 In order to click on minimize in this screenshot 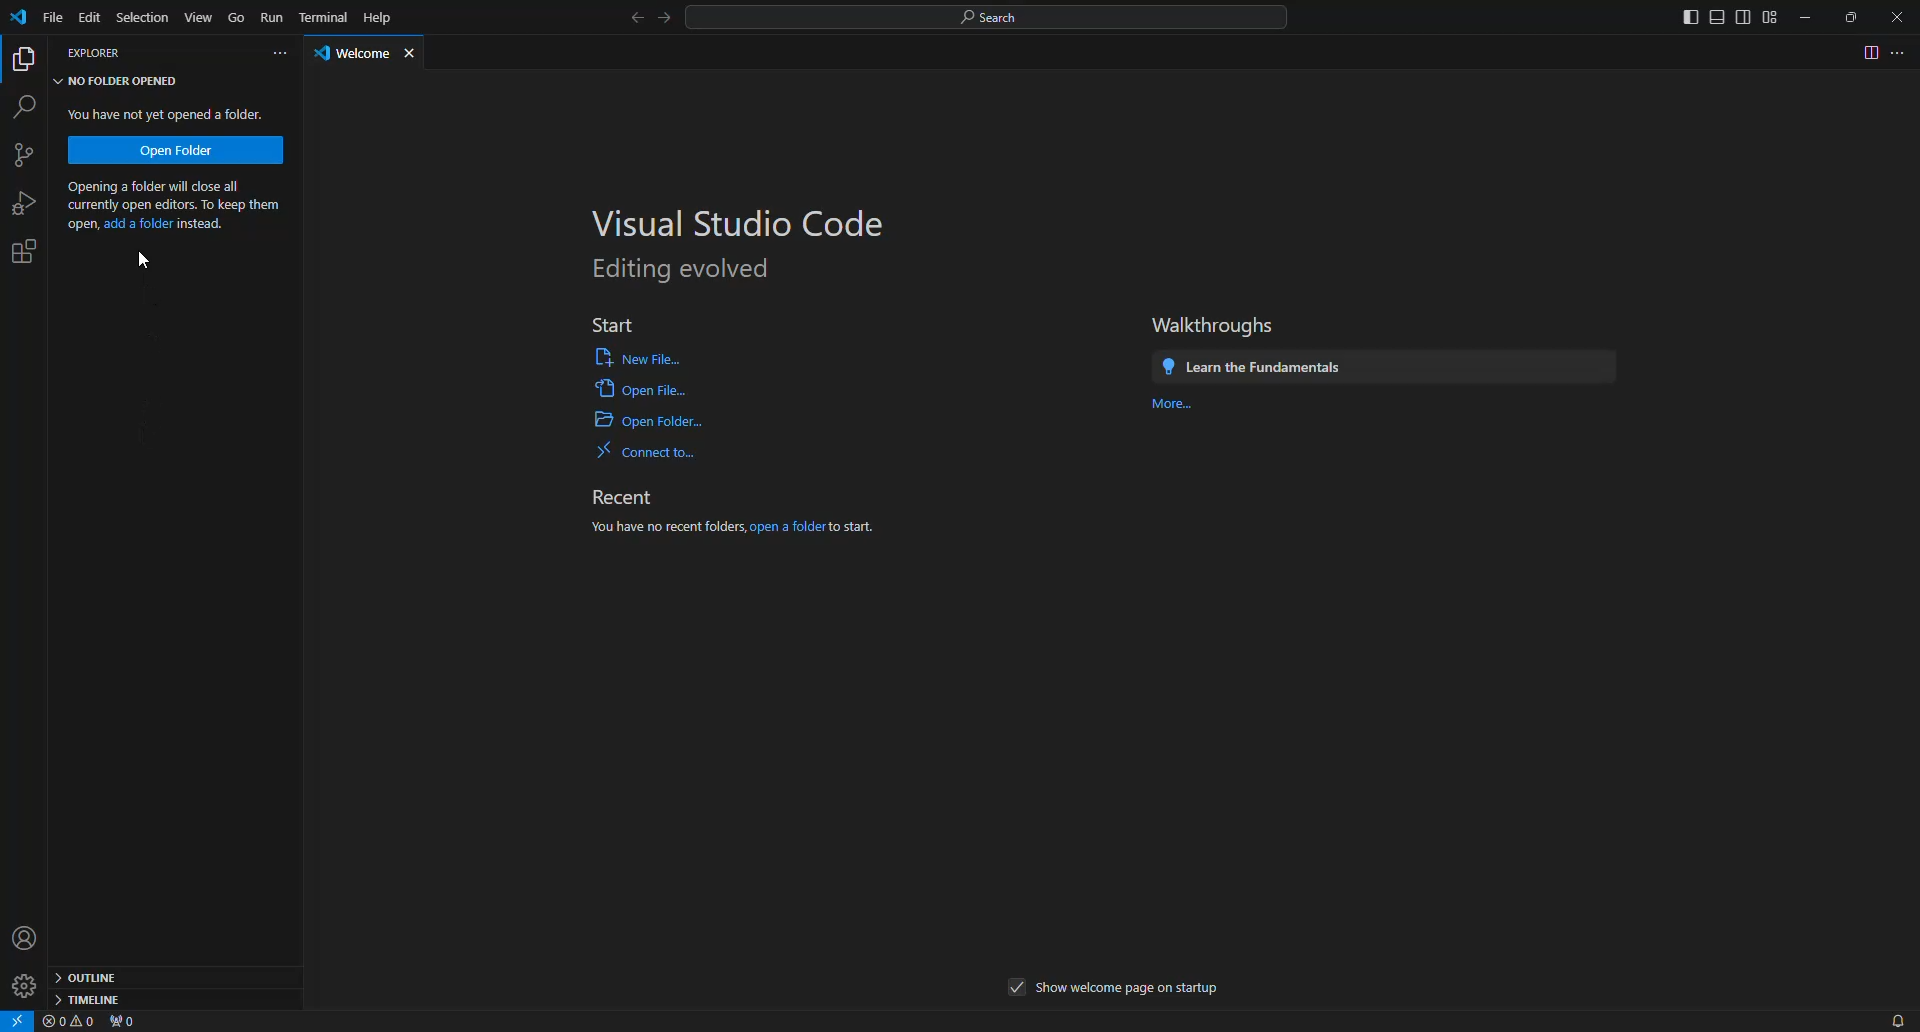, I will do `click(1806, 17)`.